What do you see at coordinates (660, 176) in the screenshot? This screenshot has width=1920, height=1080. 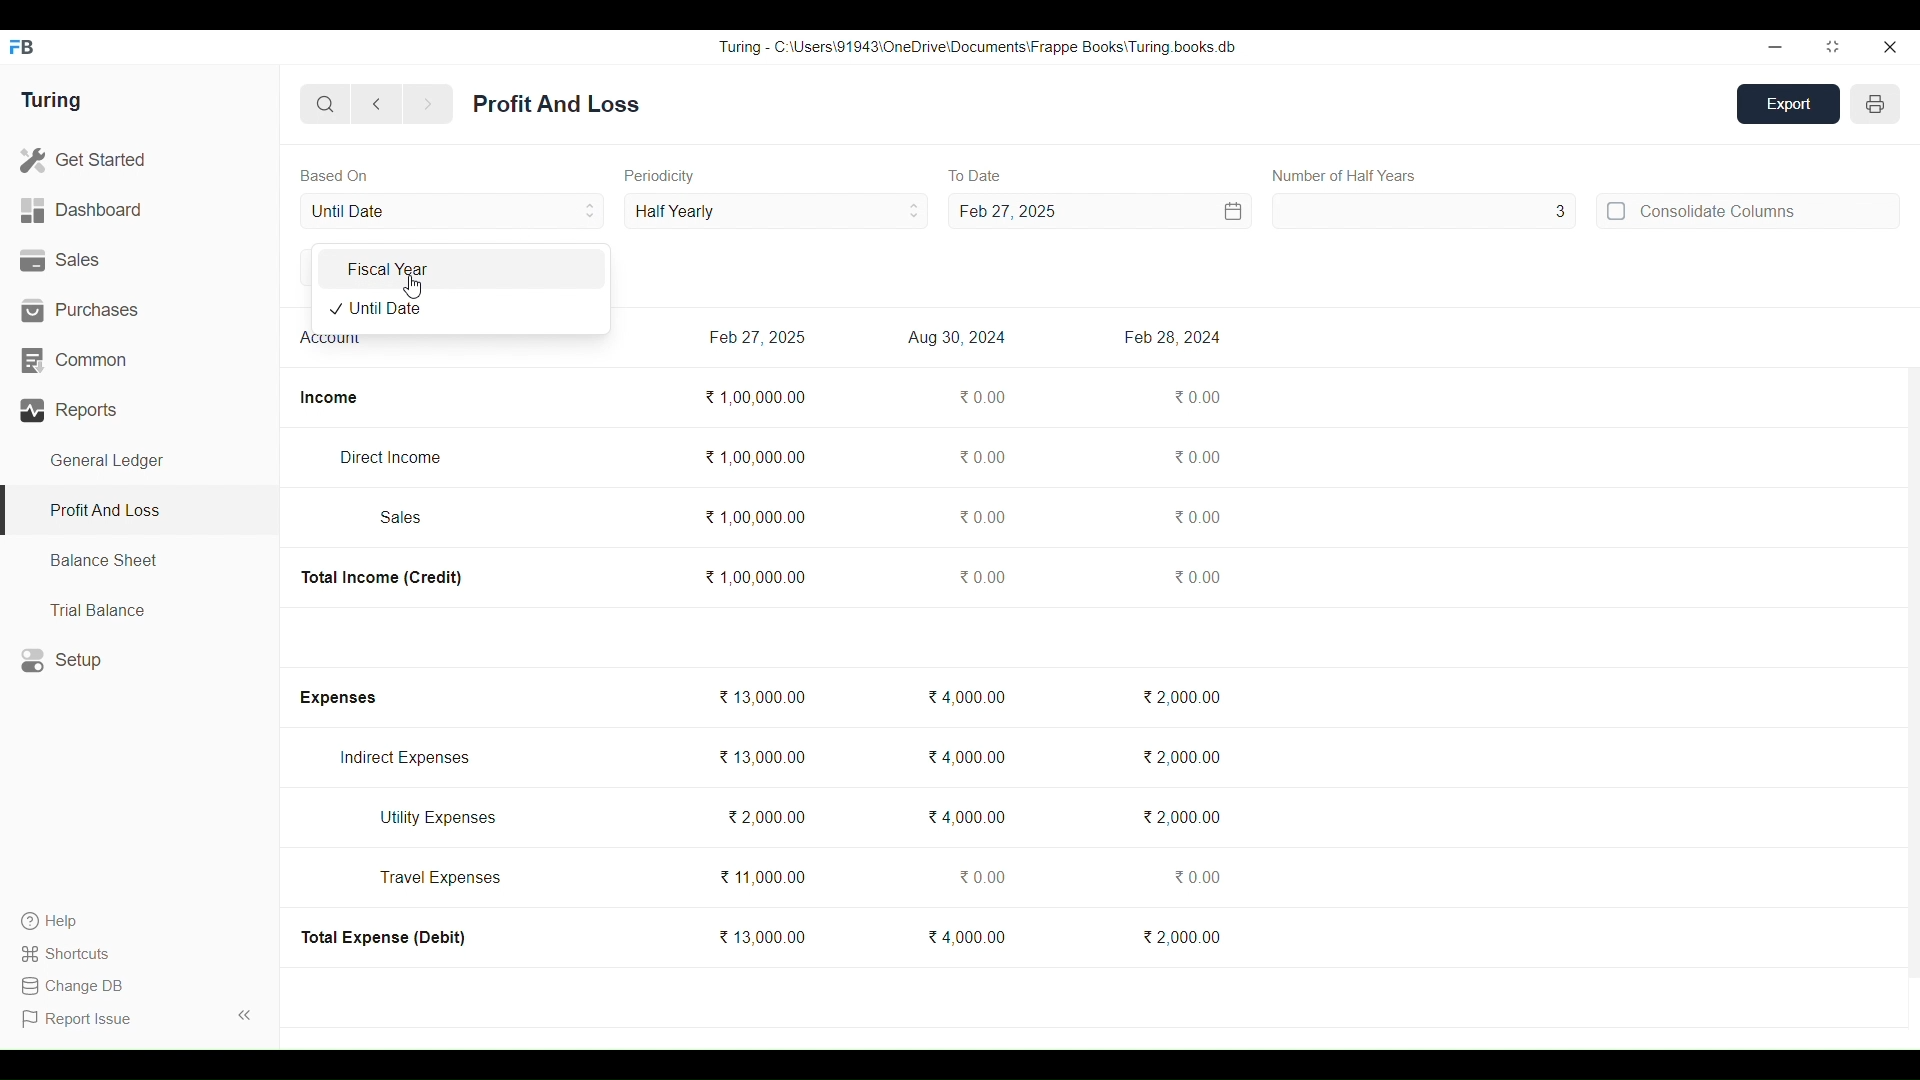 I see `Periodicity` at bounding box center [660, 176].